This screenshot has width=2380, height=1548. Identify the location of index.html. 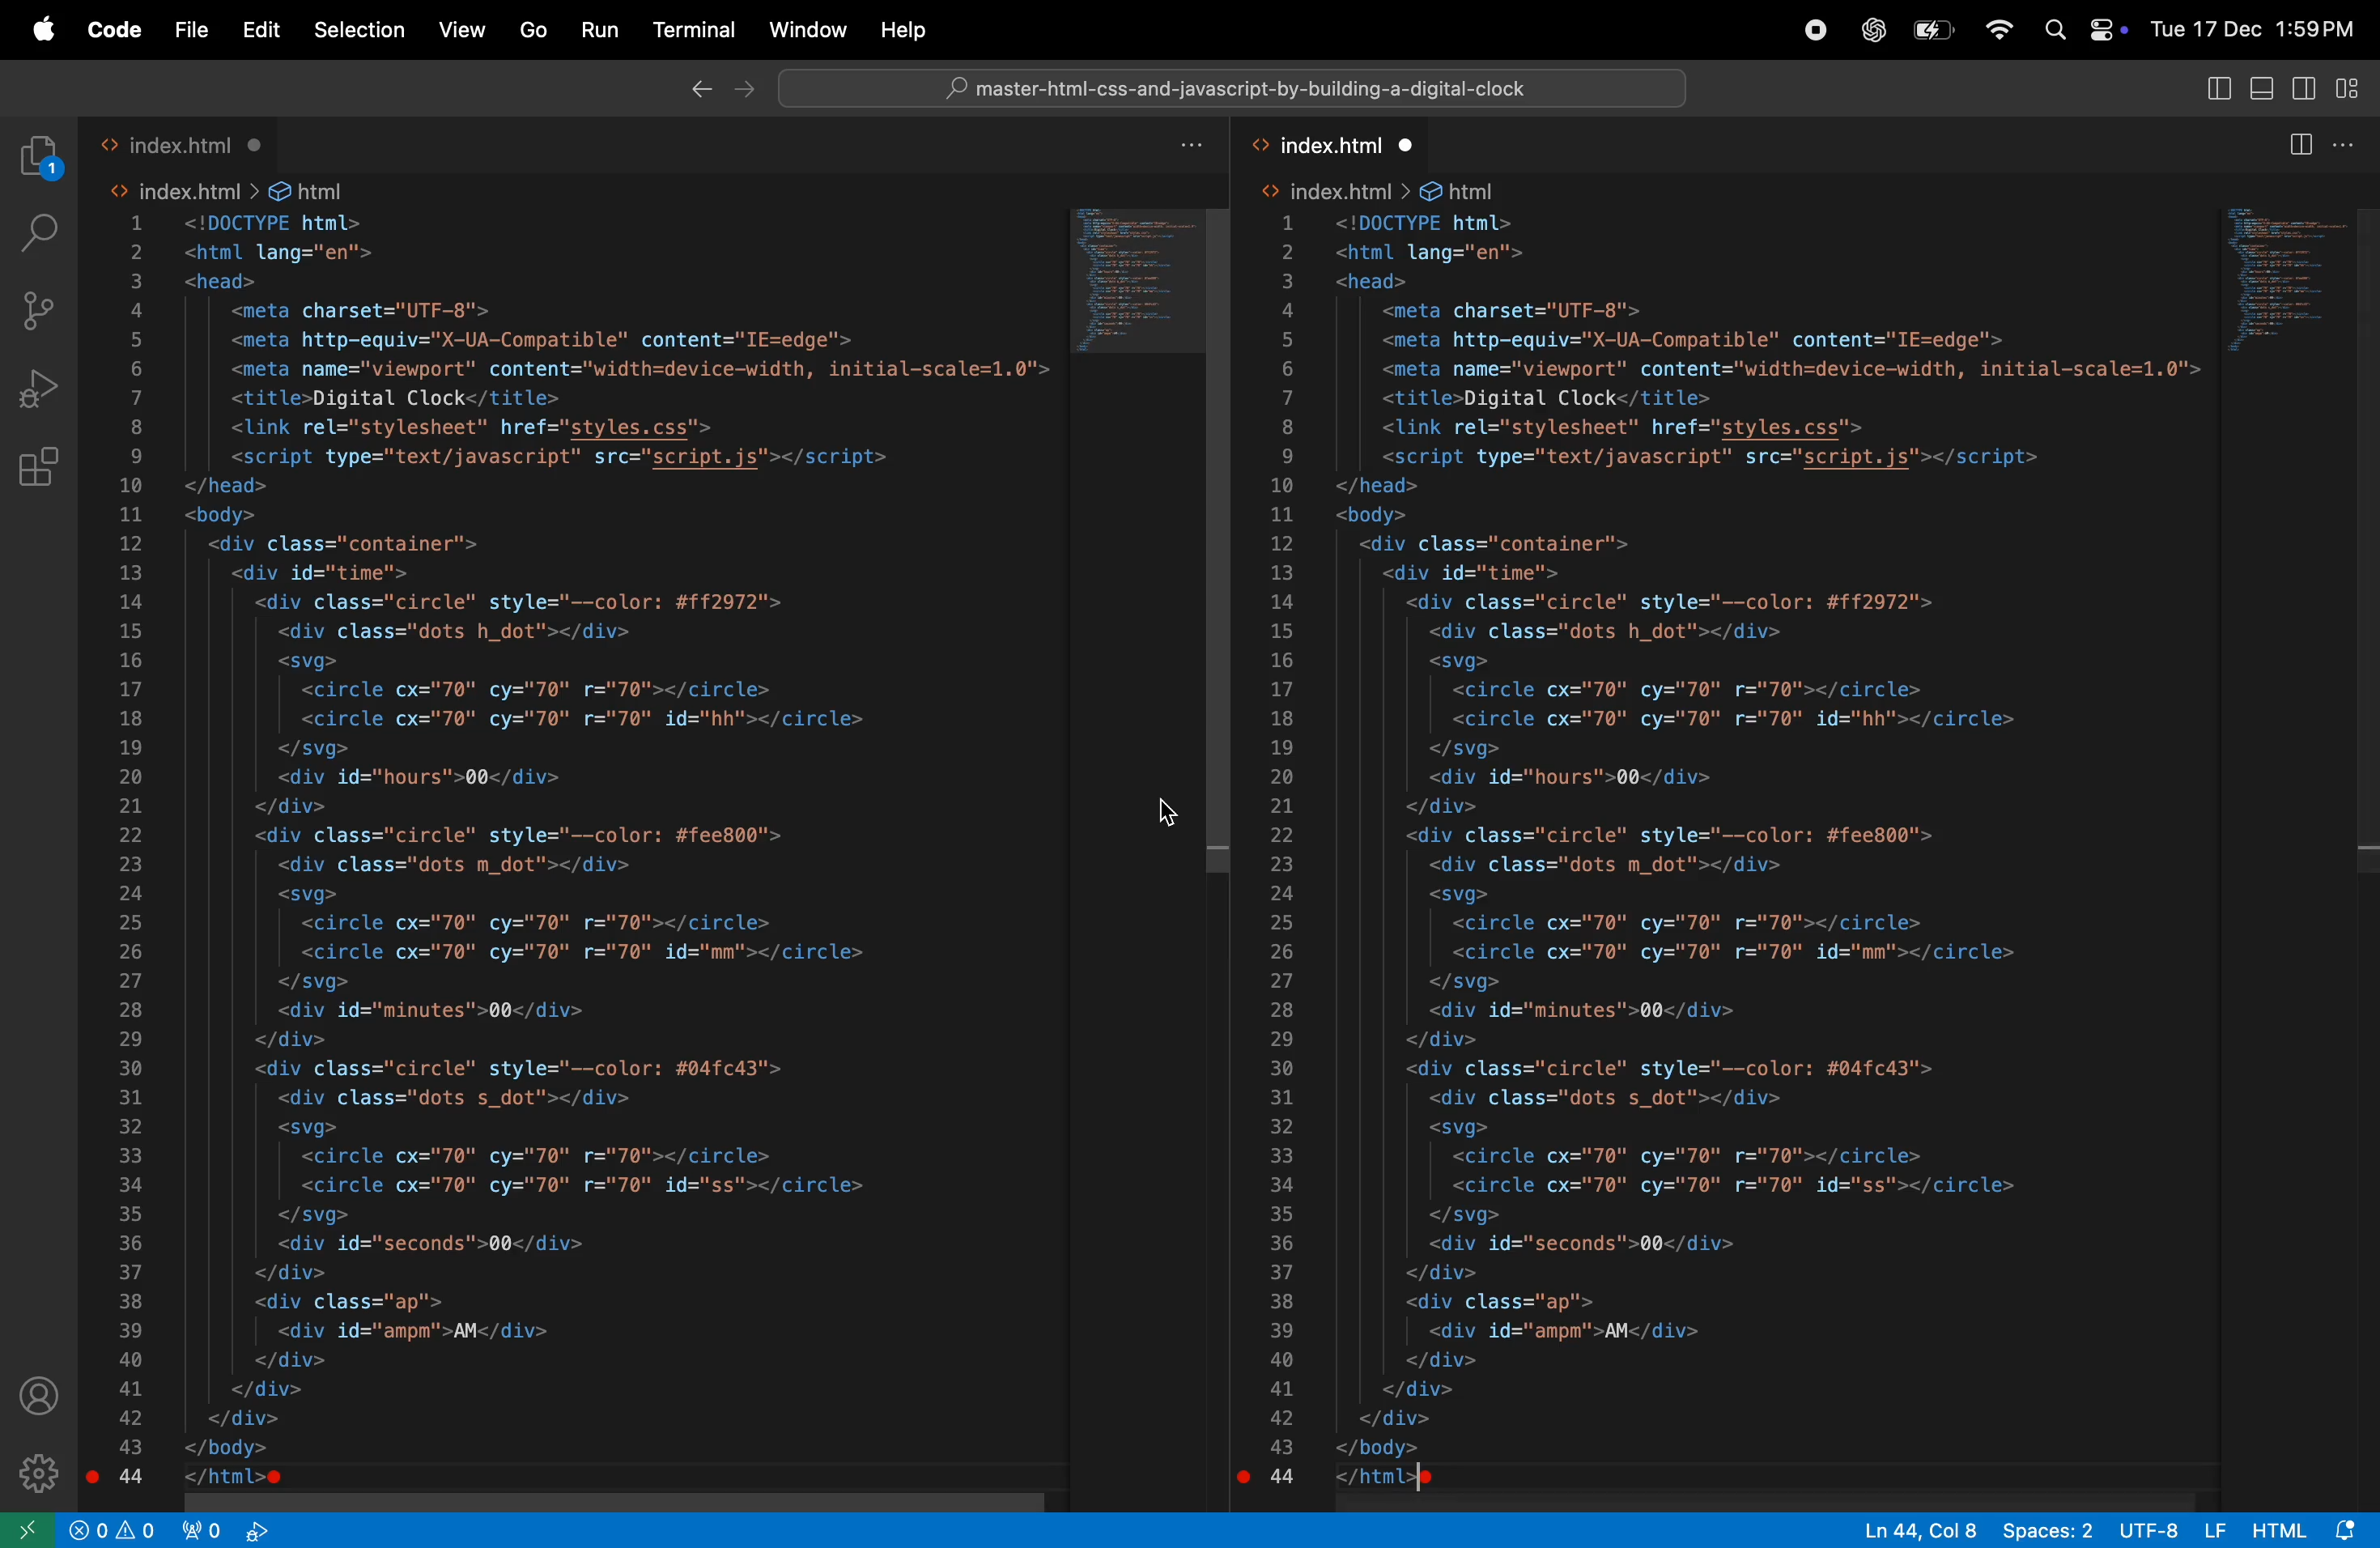
(1347, 148).